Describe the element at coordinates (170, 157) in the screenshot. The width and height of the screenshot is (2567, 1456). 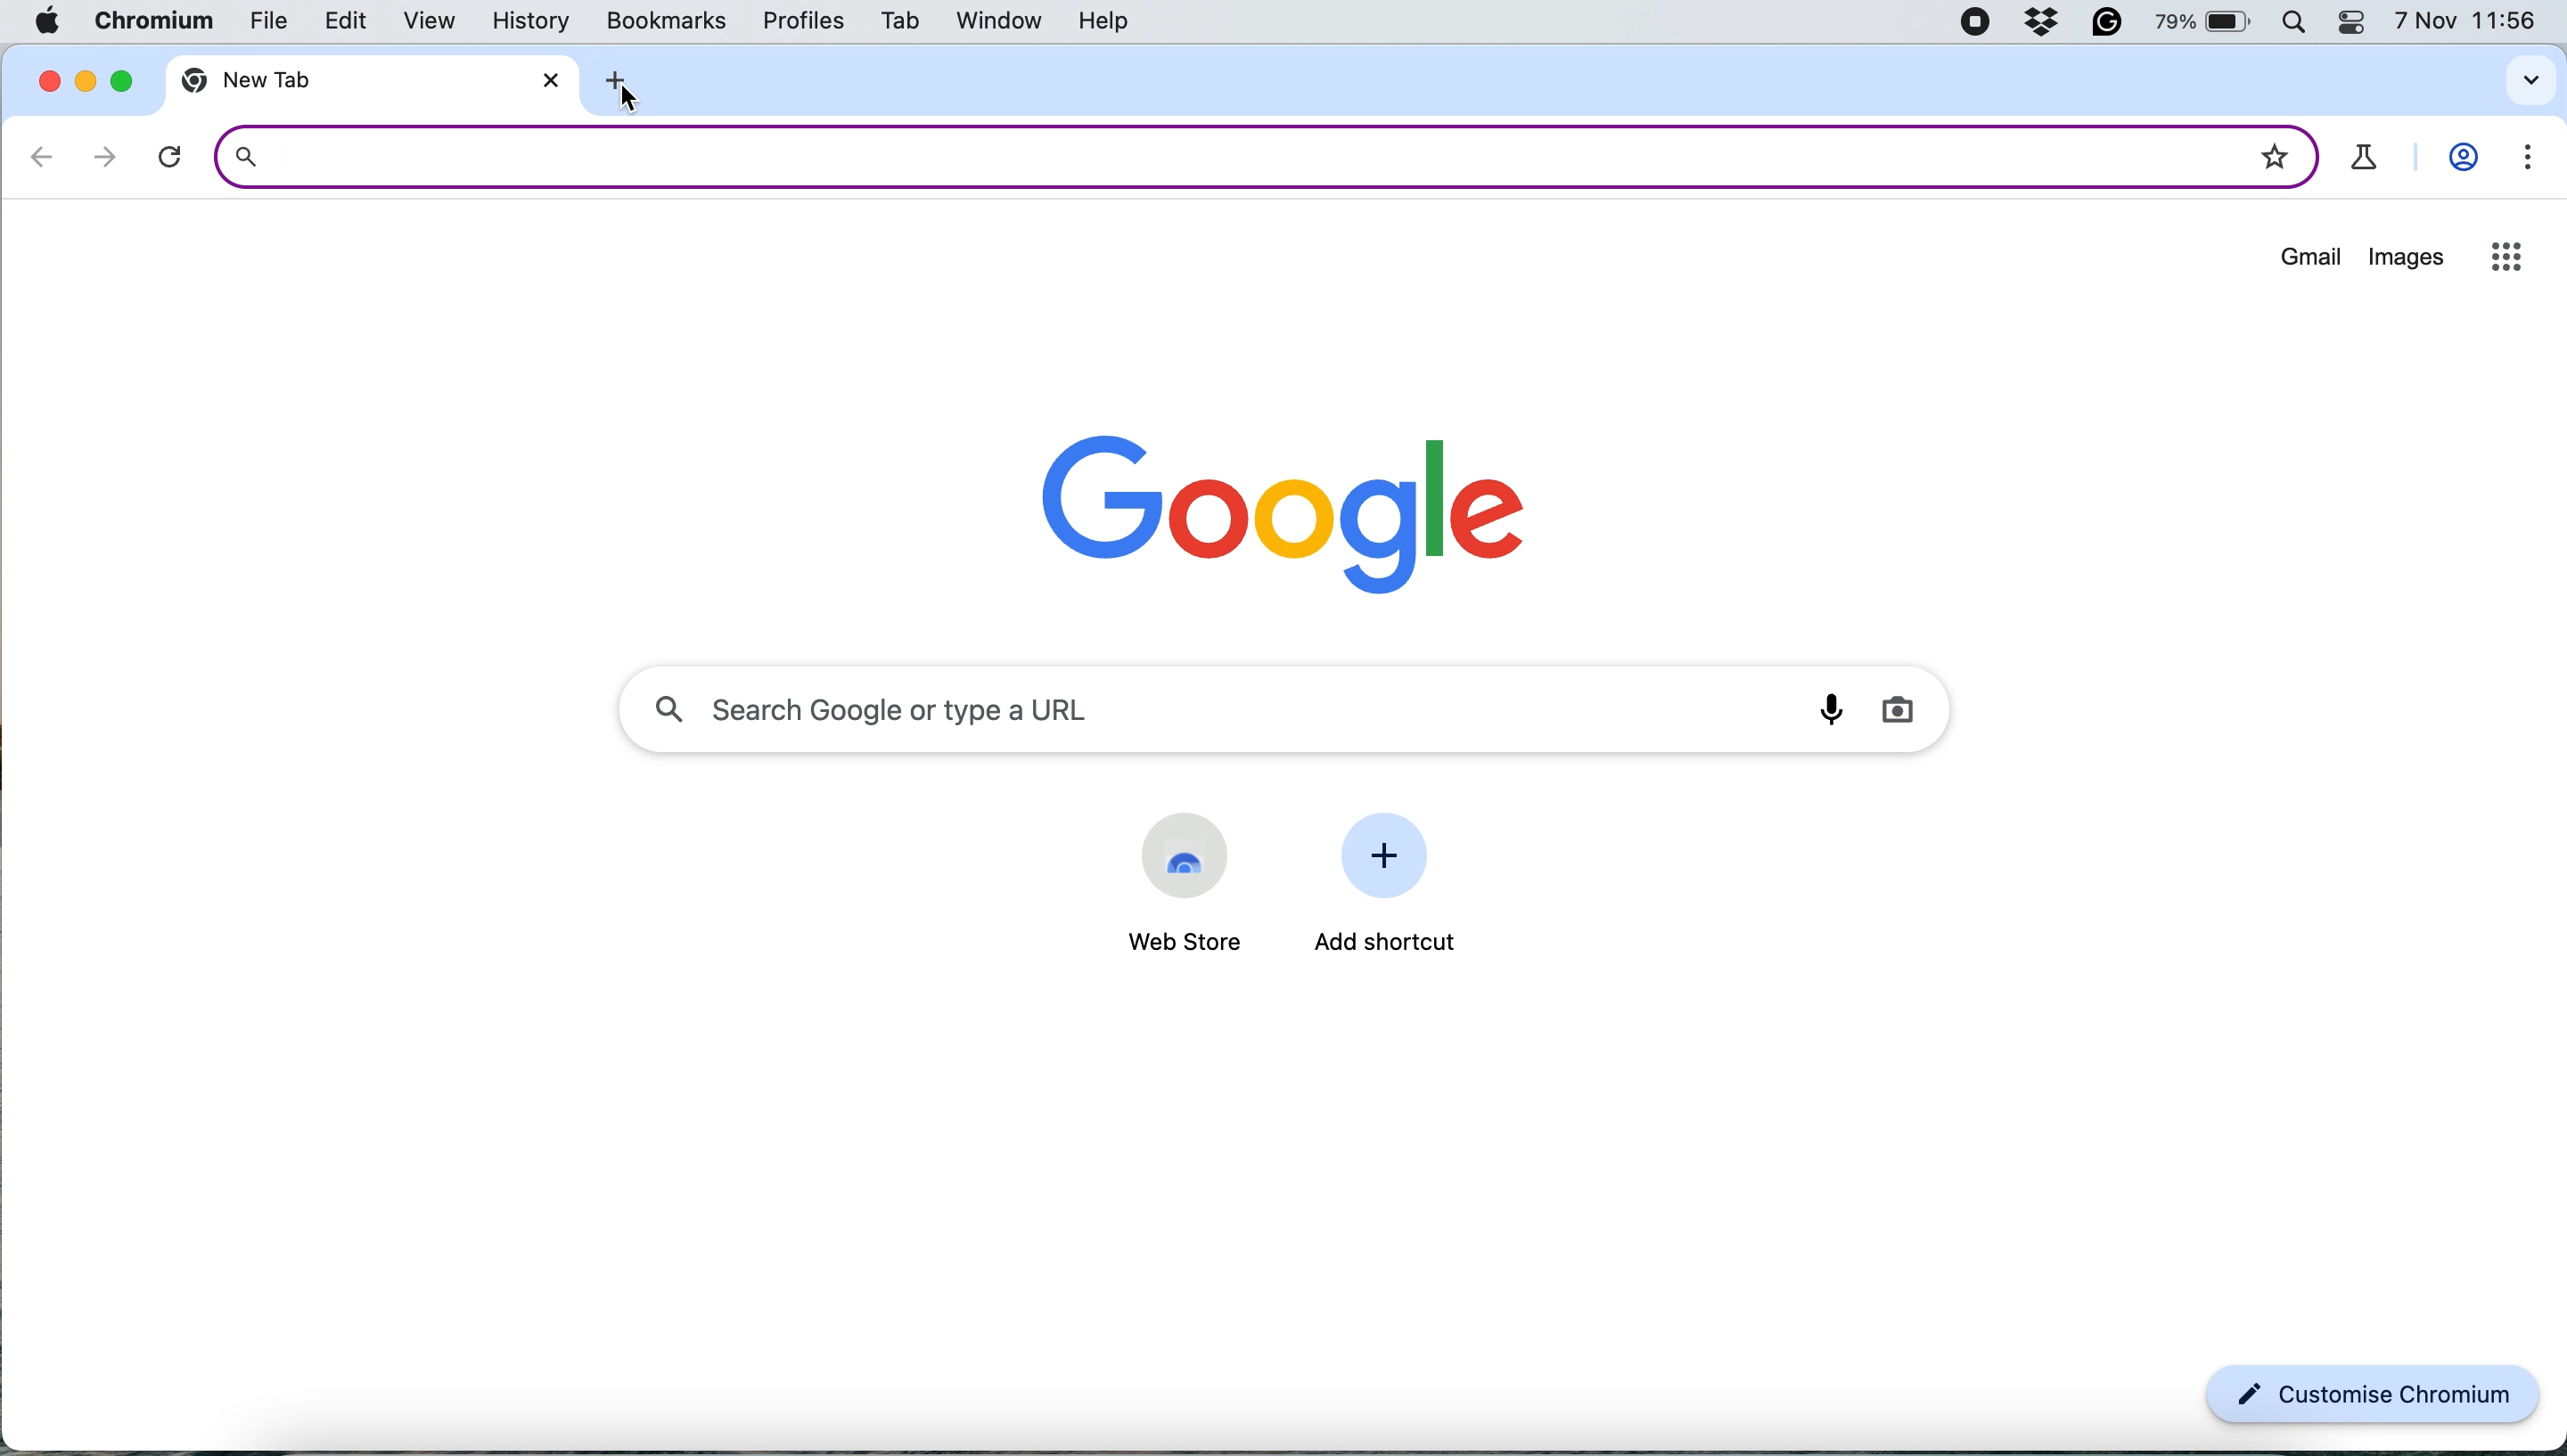
I see `refresh` at that location.